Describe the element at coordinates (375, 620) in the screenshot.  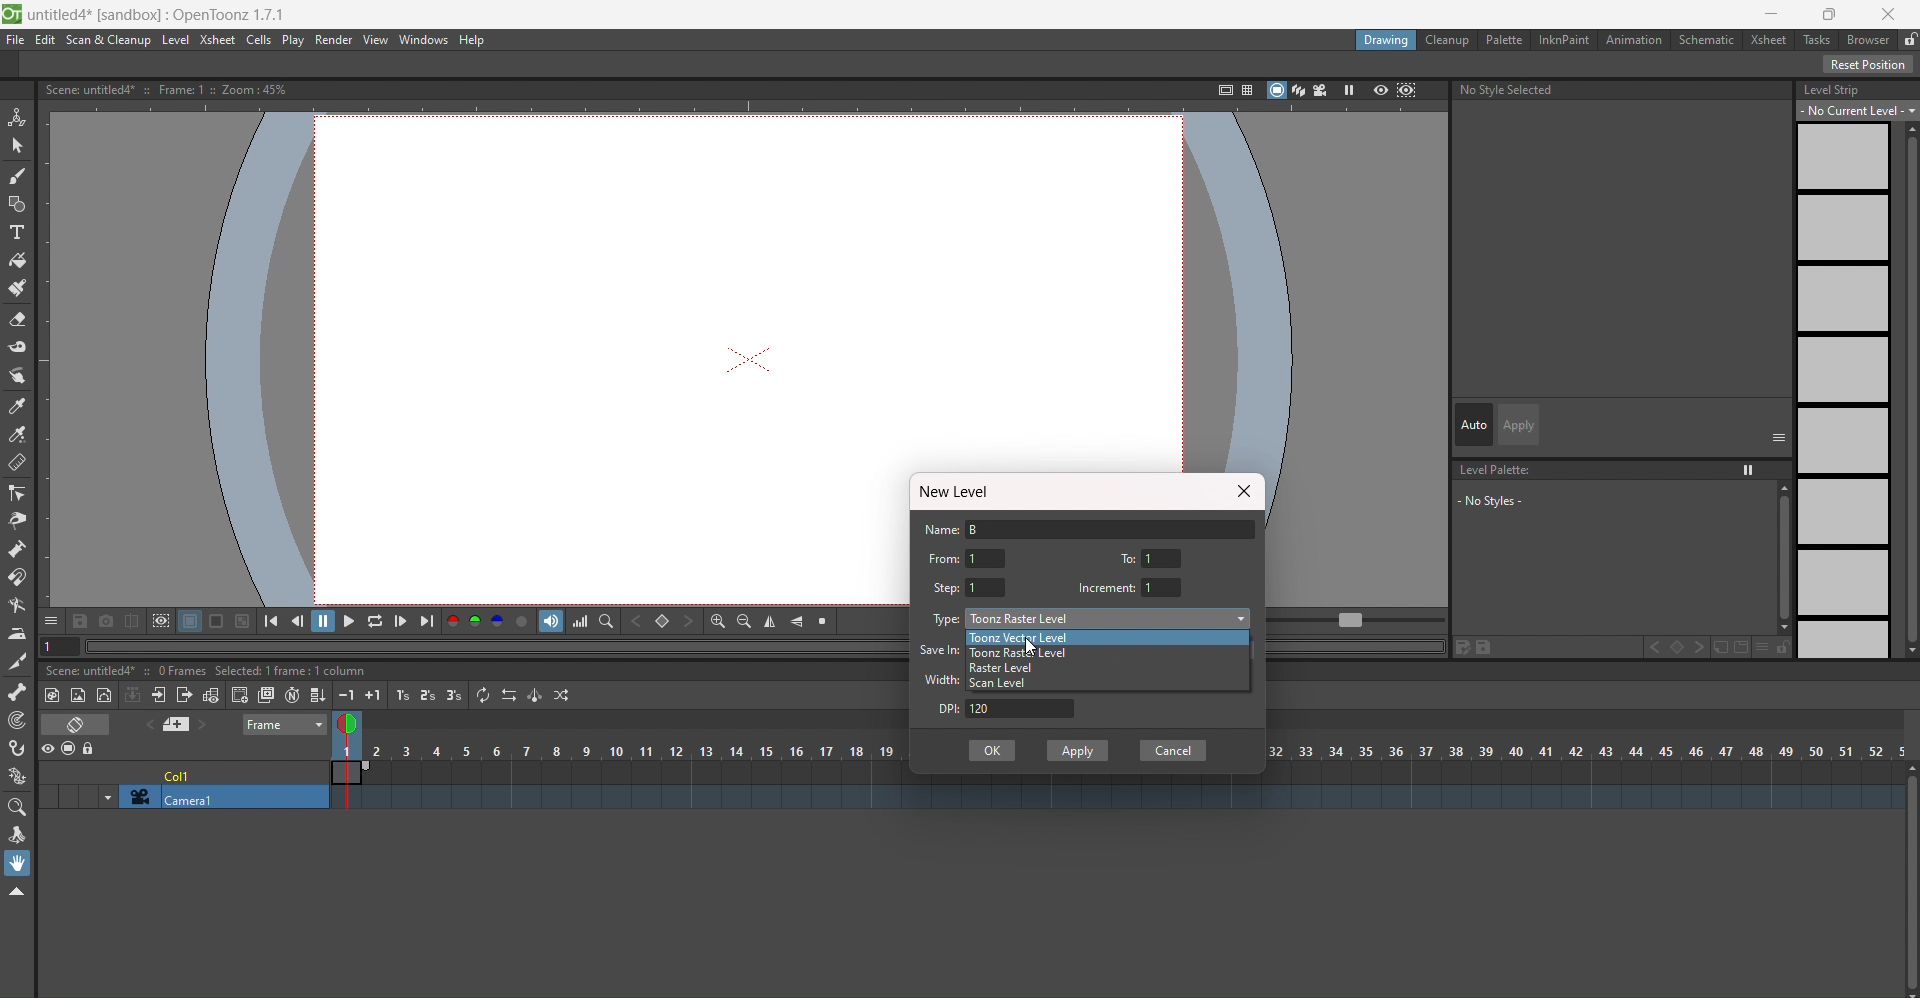
I see `loop` at that location.